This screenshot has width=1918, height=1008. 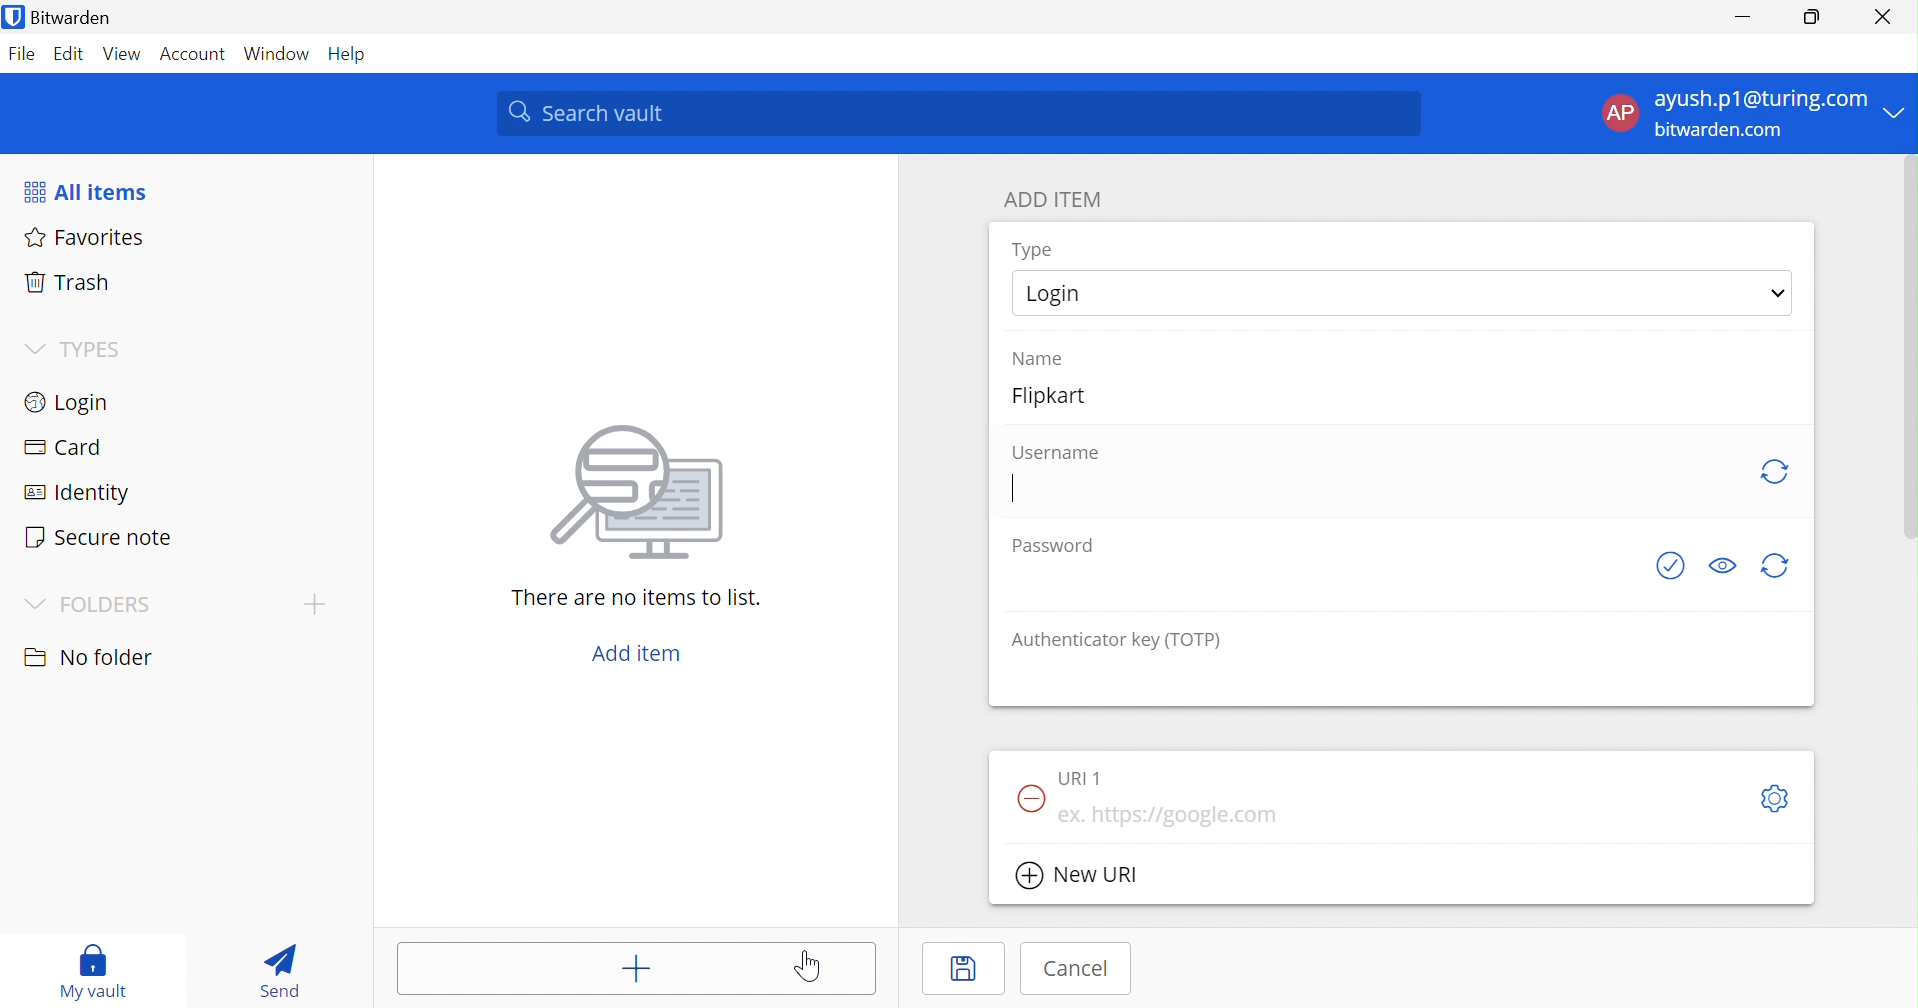 What do you see at coordinates (95, 349) in the screenshot?
I see `TYPES` at bounding box center [95, 349].